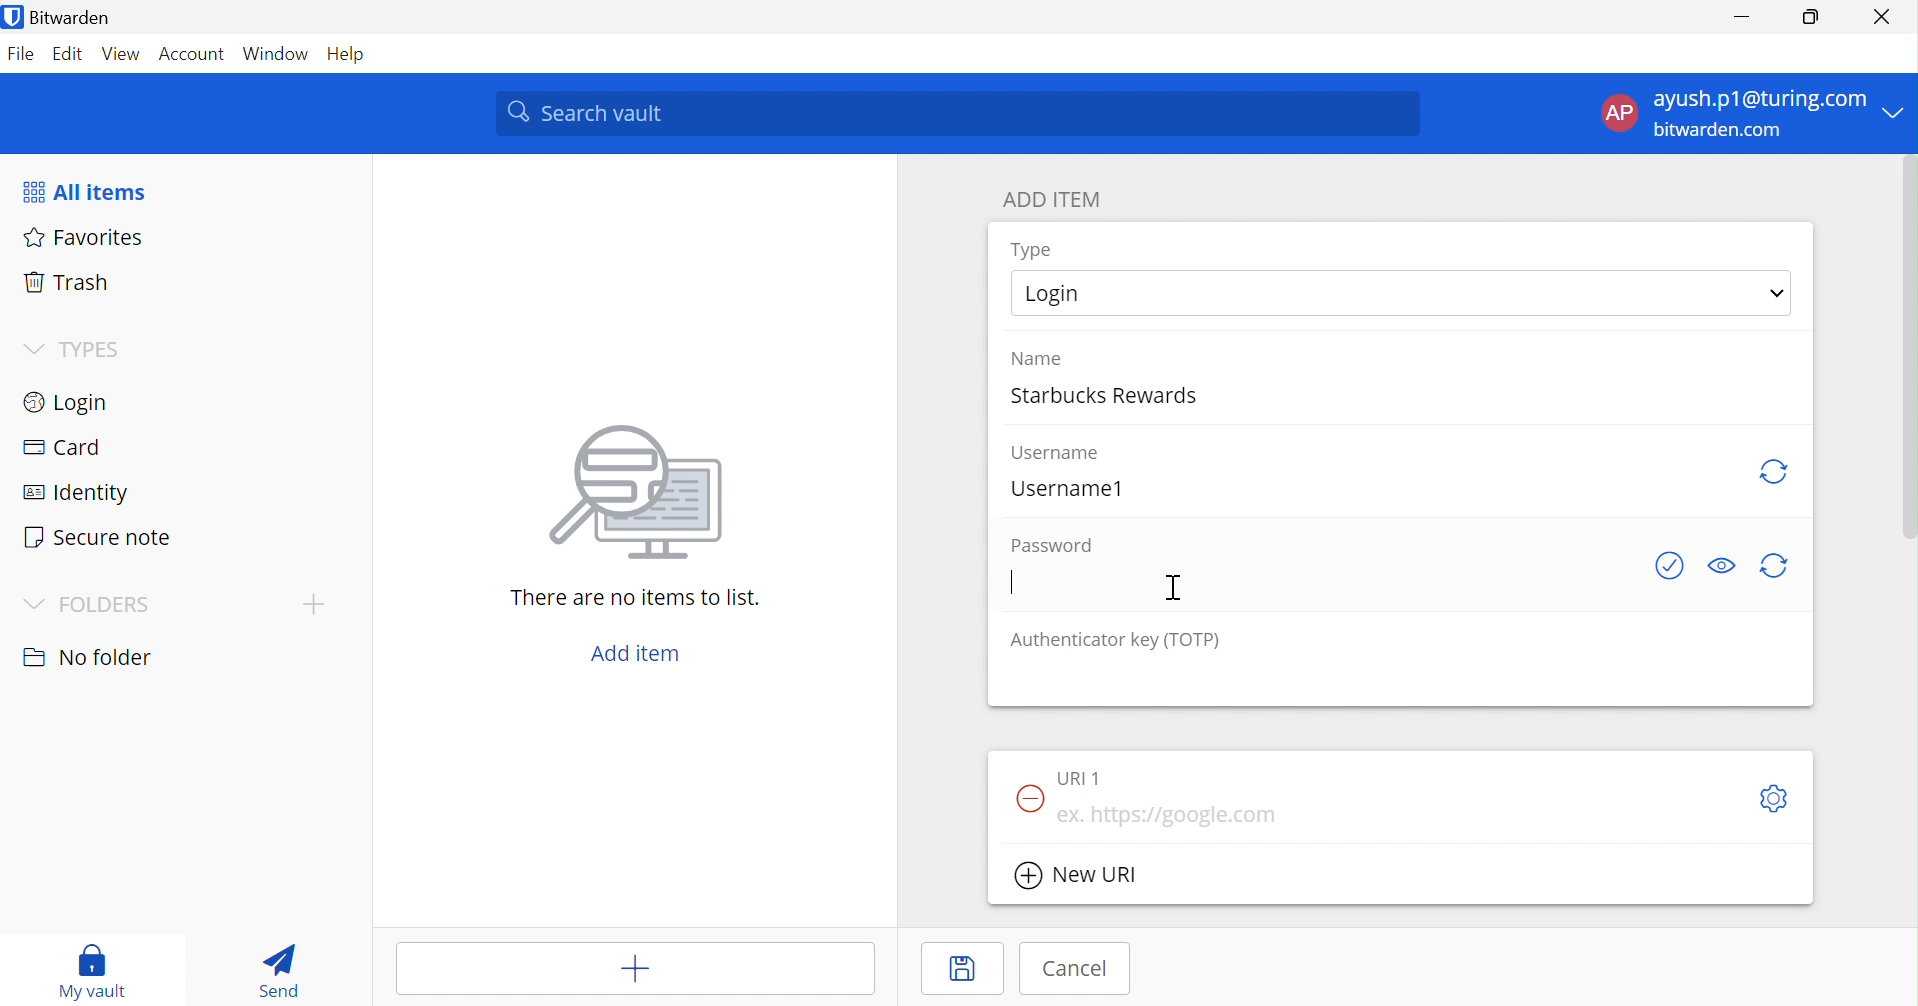  I want to click on Cursor, so click(1174, 589).